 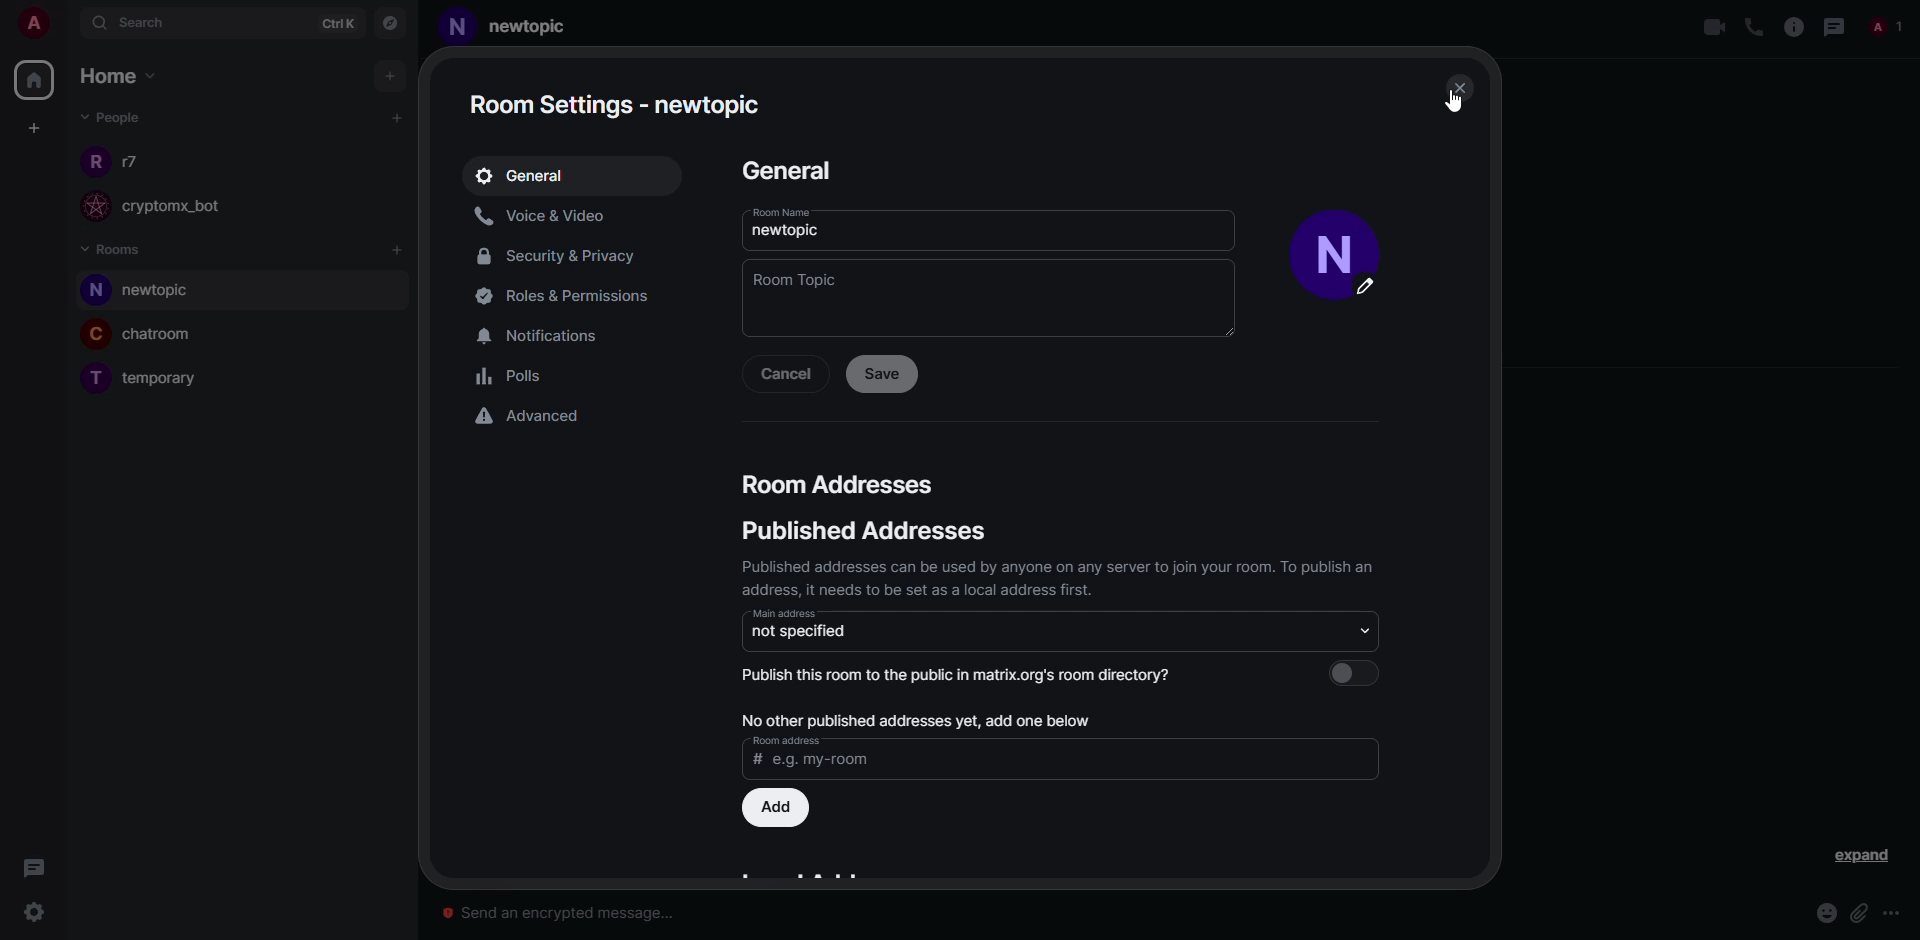 I want to click on rooms, so click(x=114, y=248).